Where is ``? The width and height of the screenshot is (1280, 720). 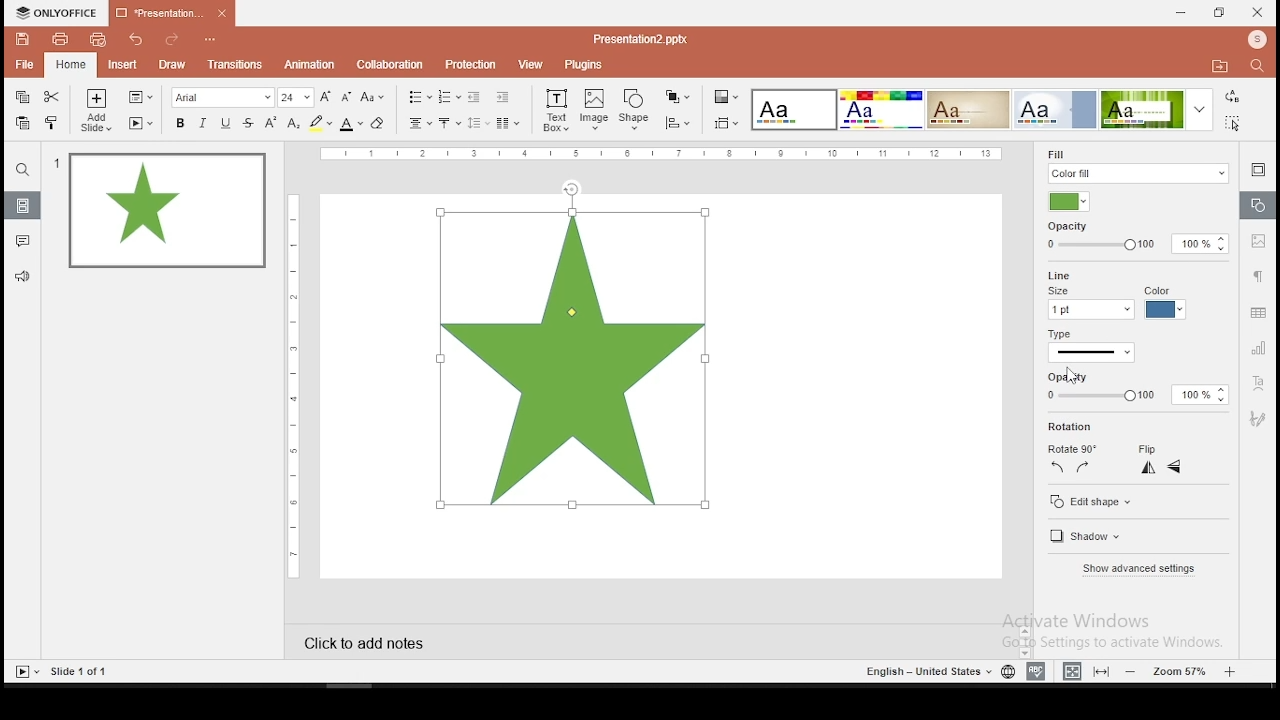  is located at coordinates (23, 169).